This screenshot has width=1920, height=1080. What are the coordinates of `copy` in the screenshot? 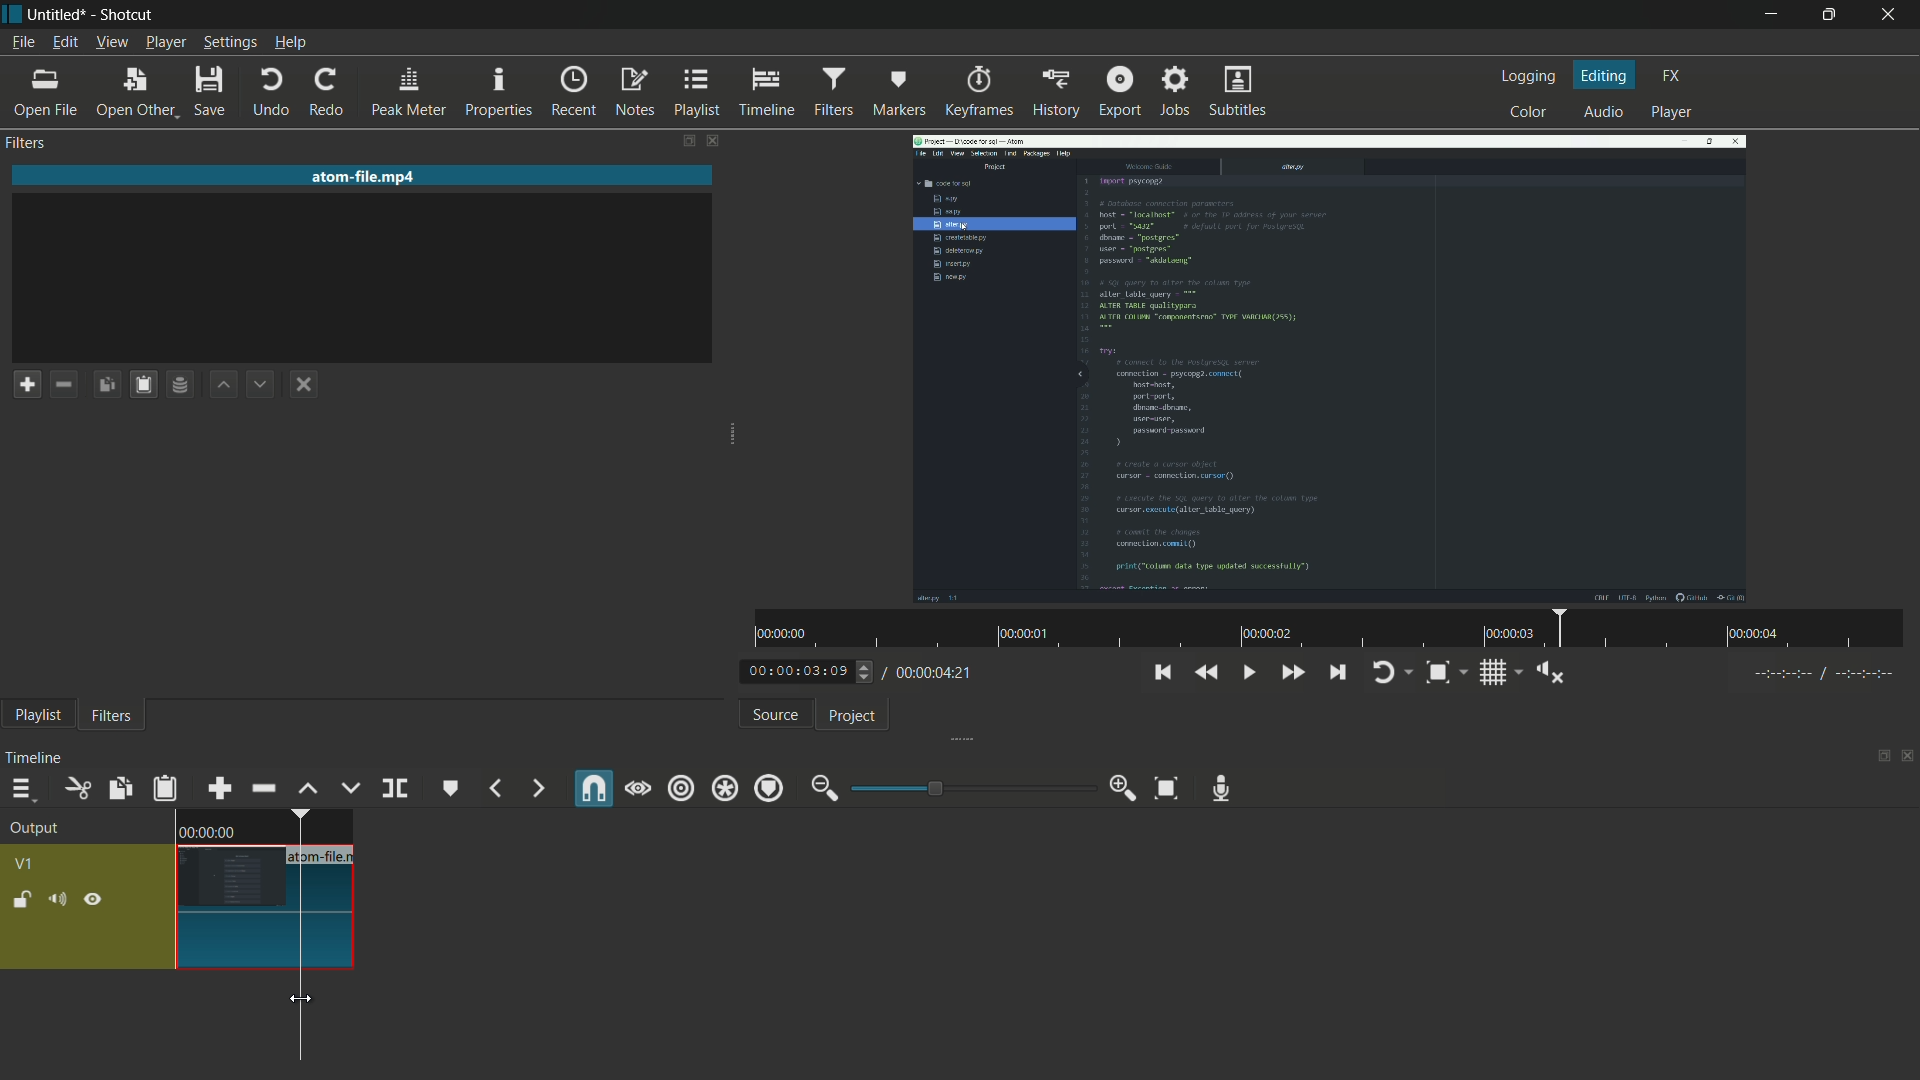 It's located at (119, 788).